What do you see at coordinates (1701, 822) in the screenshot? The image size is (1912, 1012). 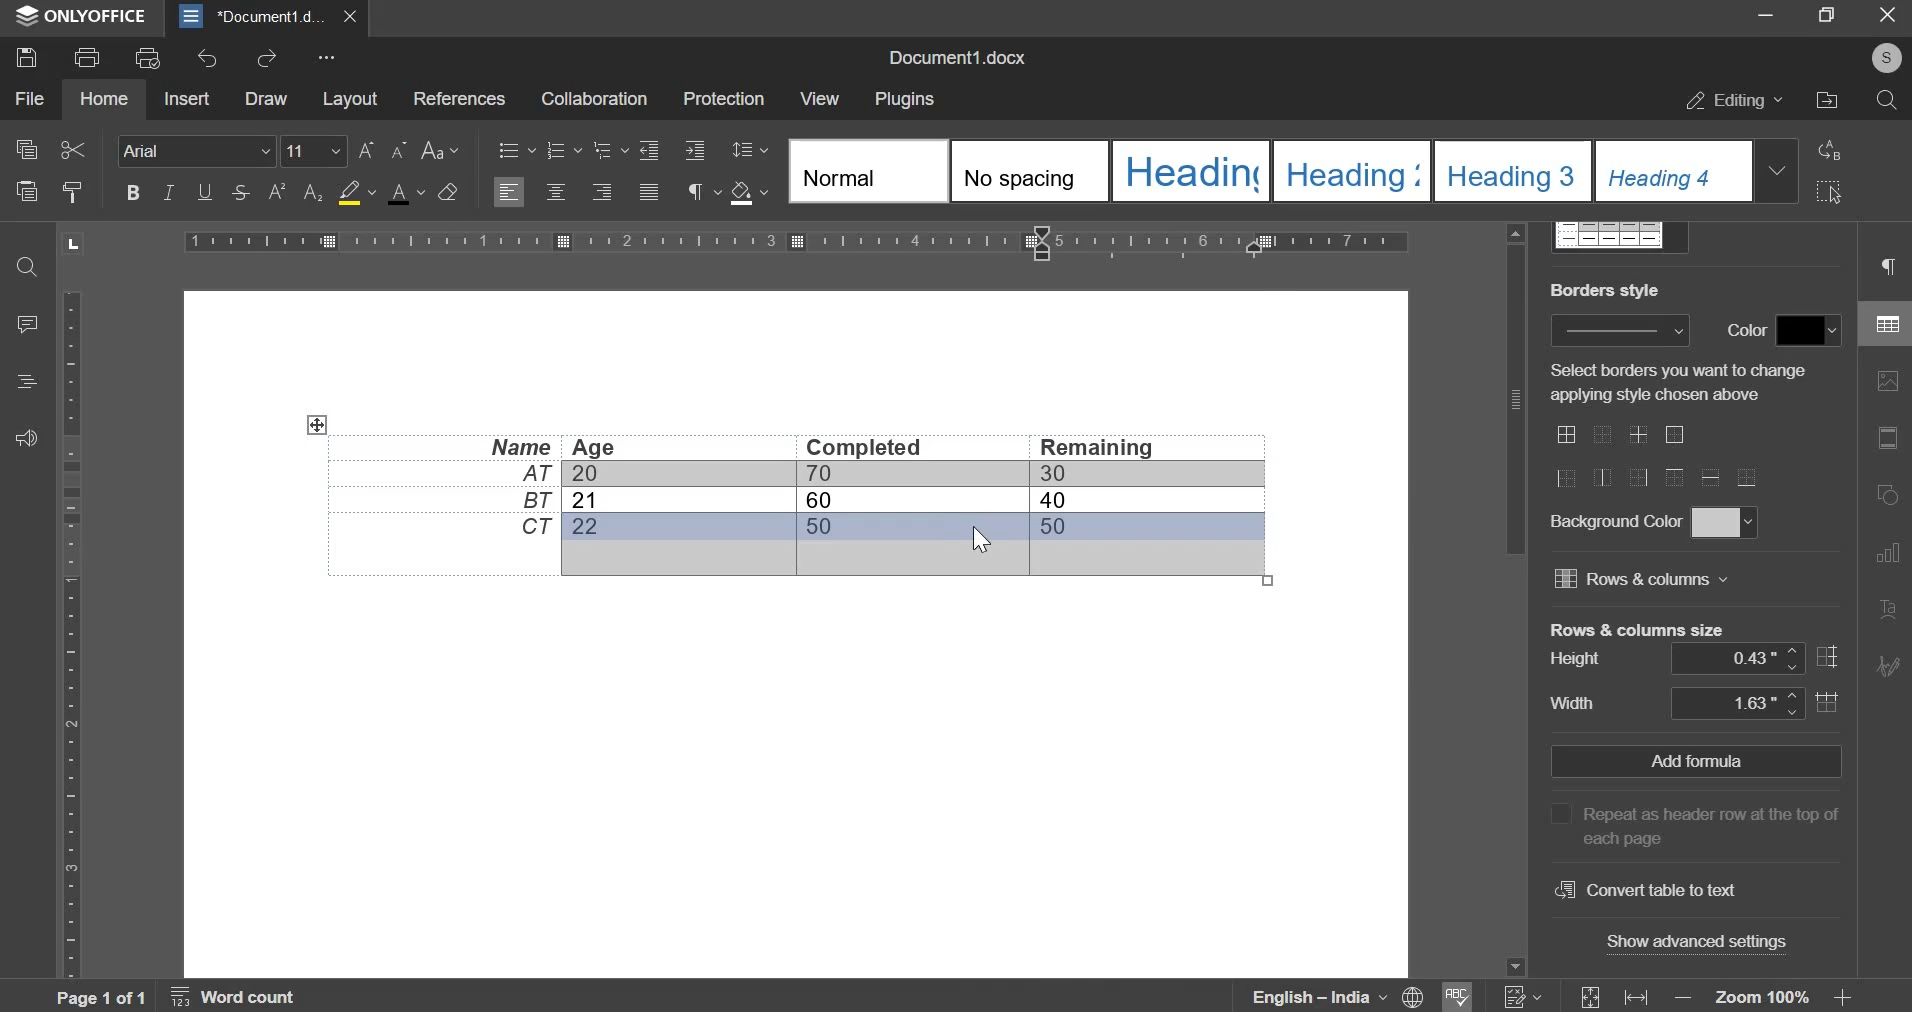 I see `Repeat as header row at the top of each page` at bounding box center [1701, 822].